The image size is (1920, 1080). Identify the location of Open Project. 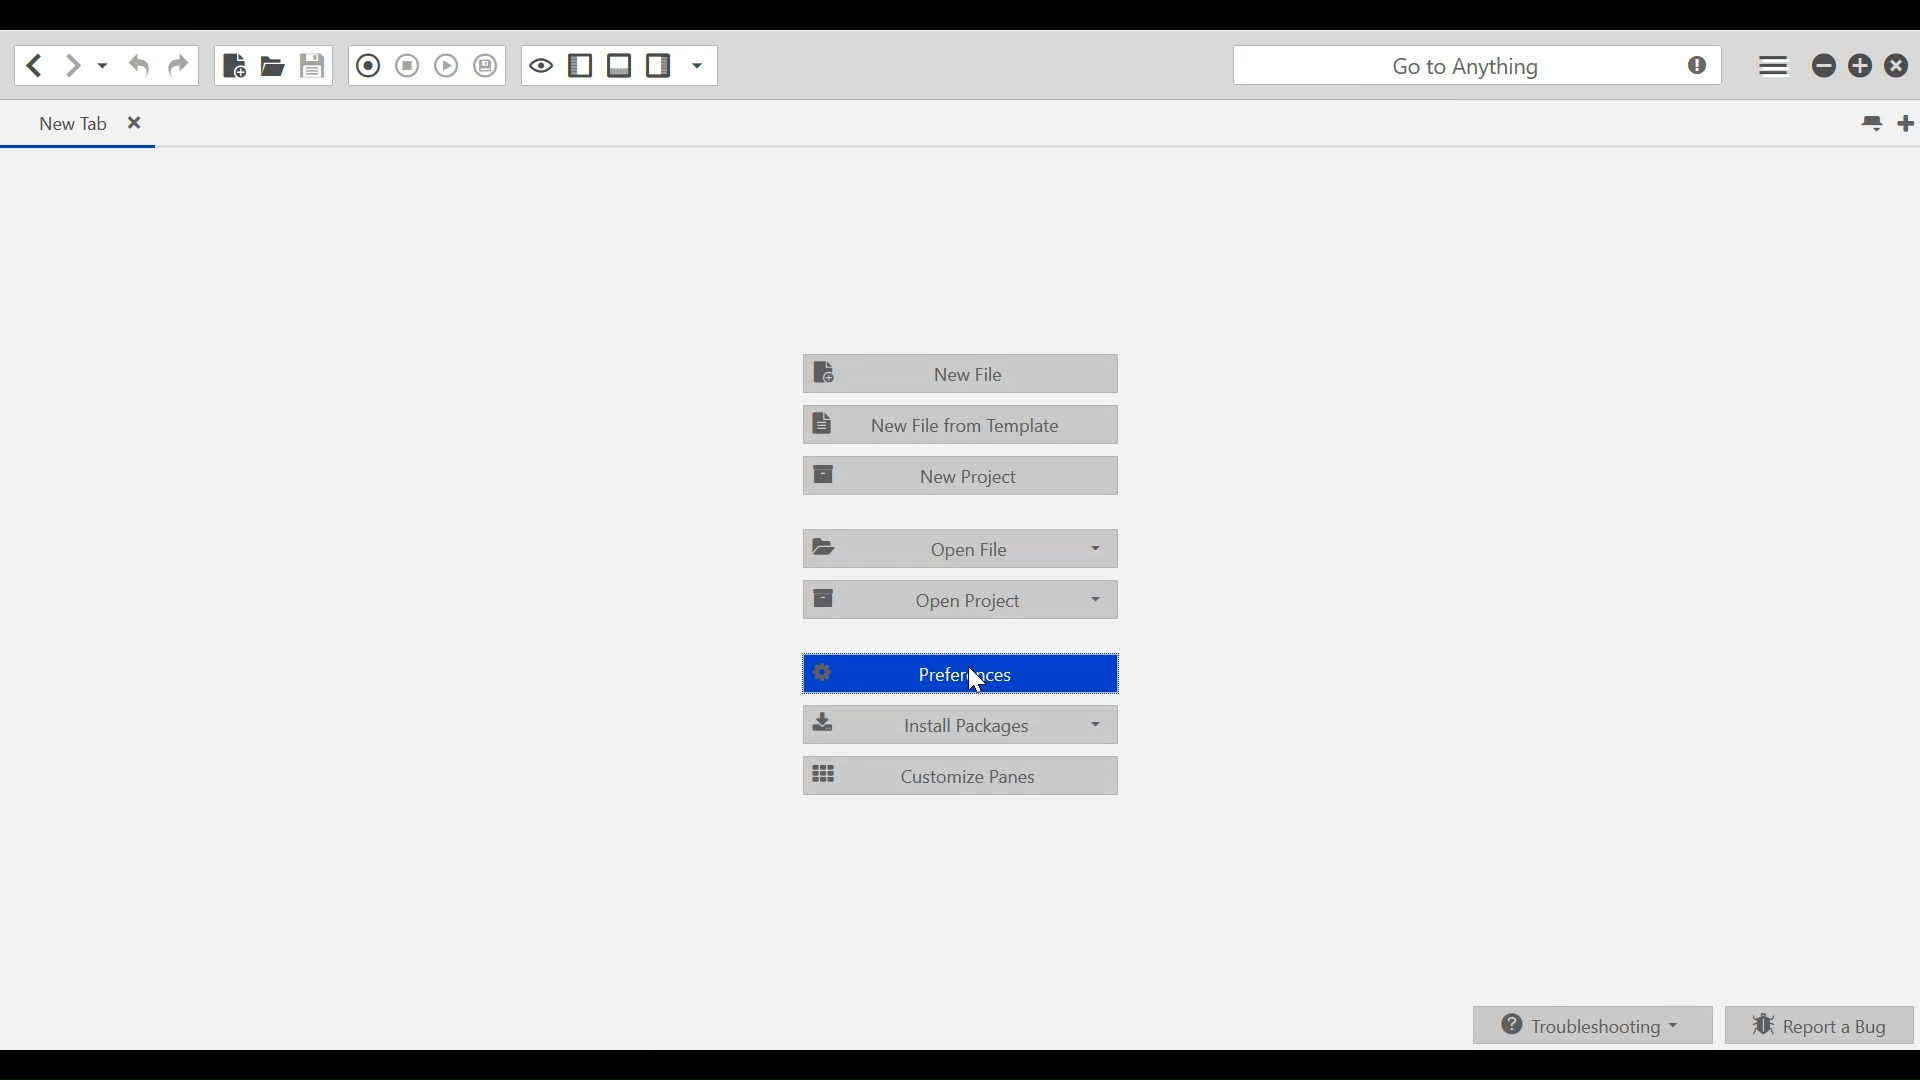
(958, 600).